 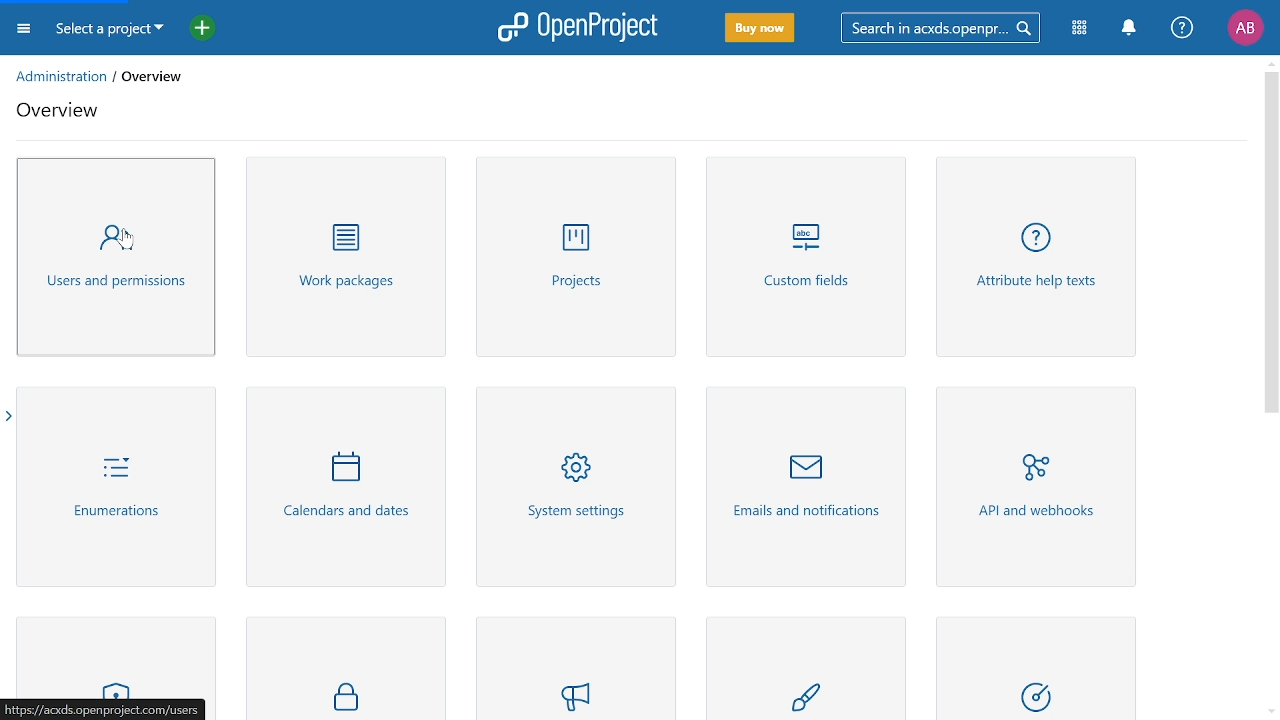 I want to click on current page web address "htps://acxds.openproject.com/admin/groups ", so click(x=103, y=709).